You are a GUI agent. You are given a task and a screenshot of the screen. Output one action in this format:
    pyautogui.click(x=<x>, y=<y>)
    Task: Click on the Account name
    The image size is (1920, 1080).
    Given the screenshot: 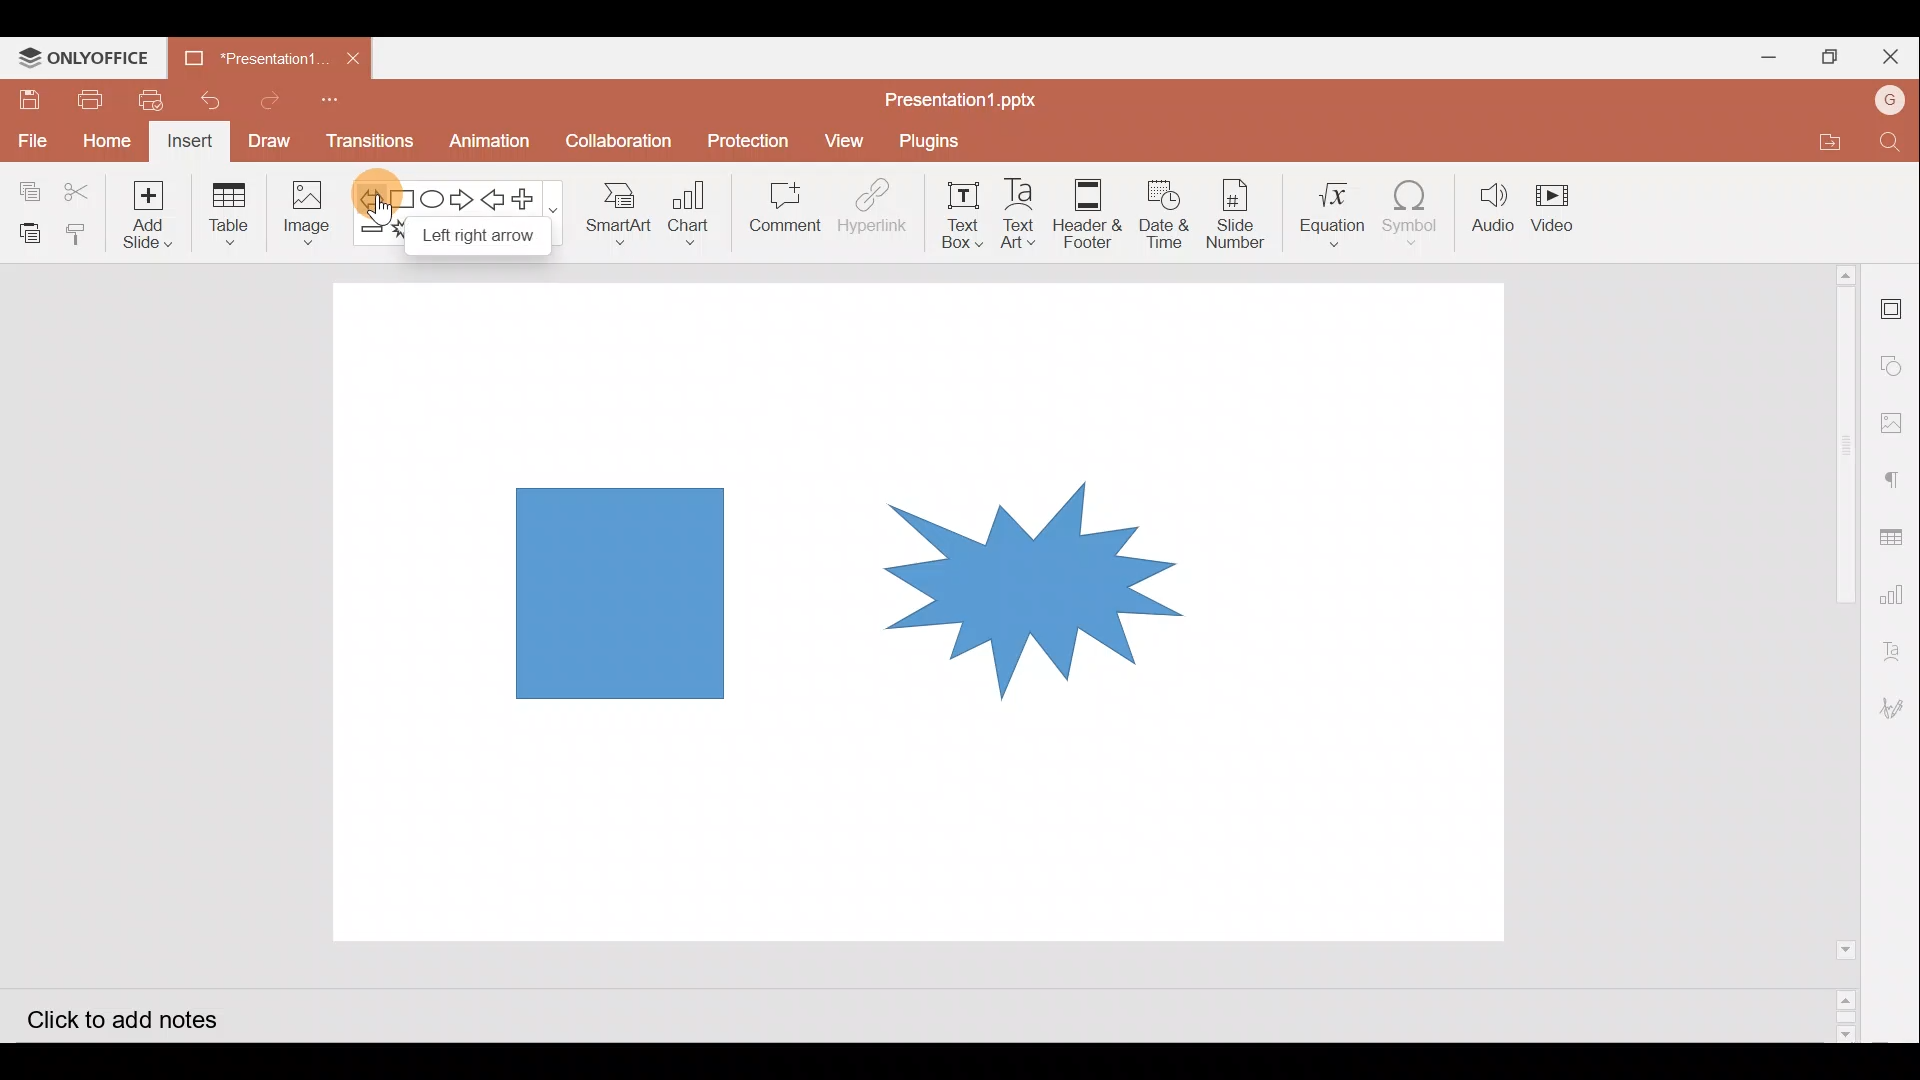 What is the action you would take?
    pyautogui.click(x=1890, y=103)
    